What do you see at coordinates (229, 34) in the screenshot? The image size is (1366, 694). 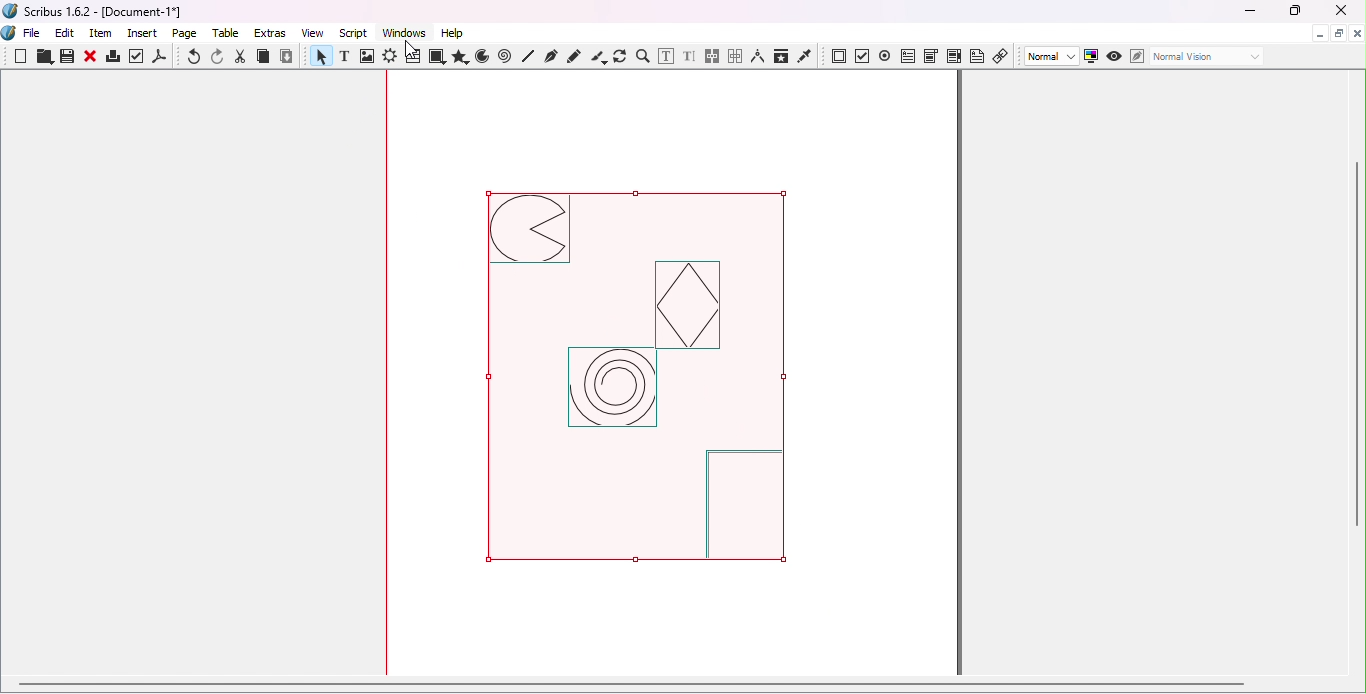 I see `Table` at bounding box center [229, 34].